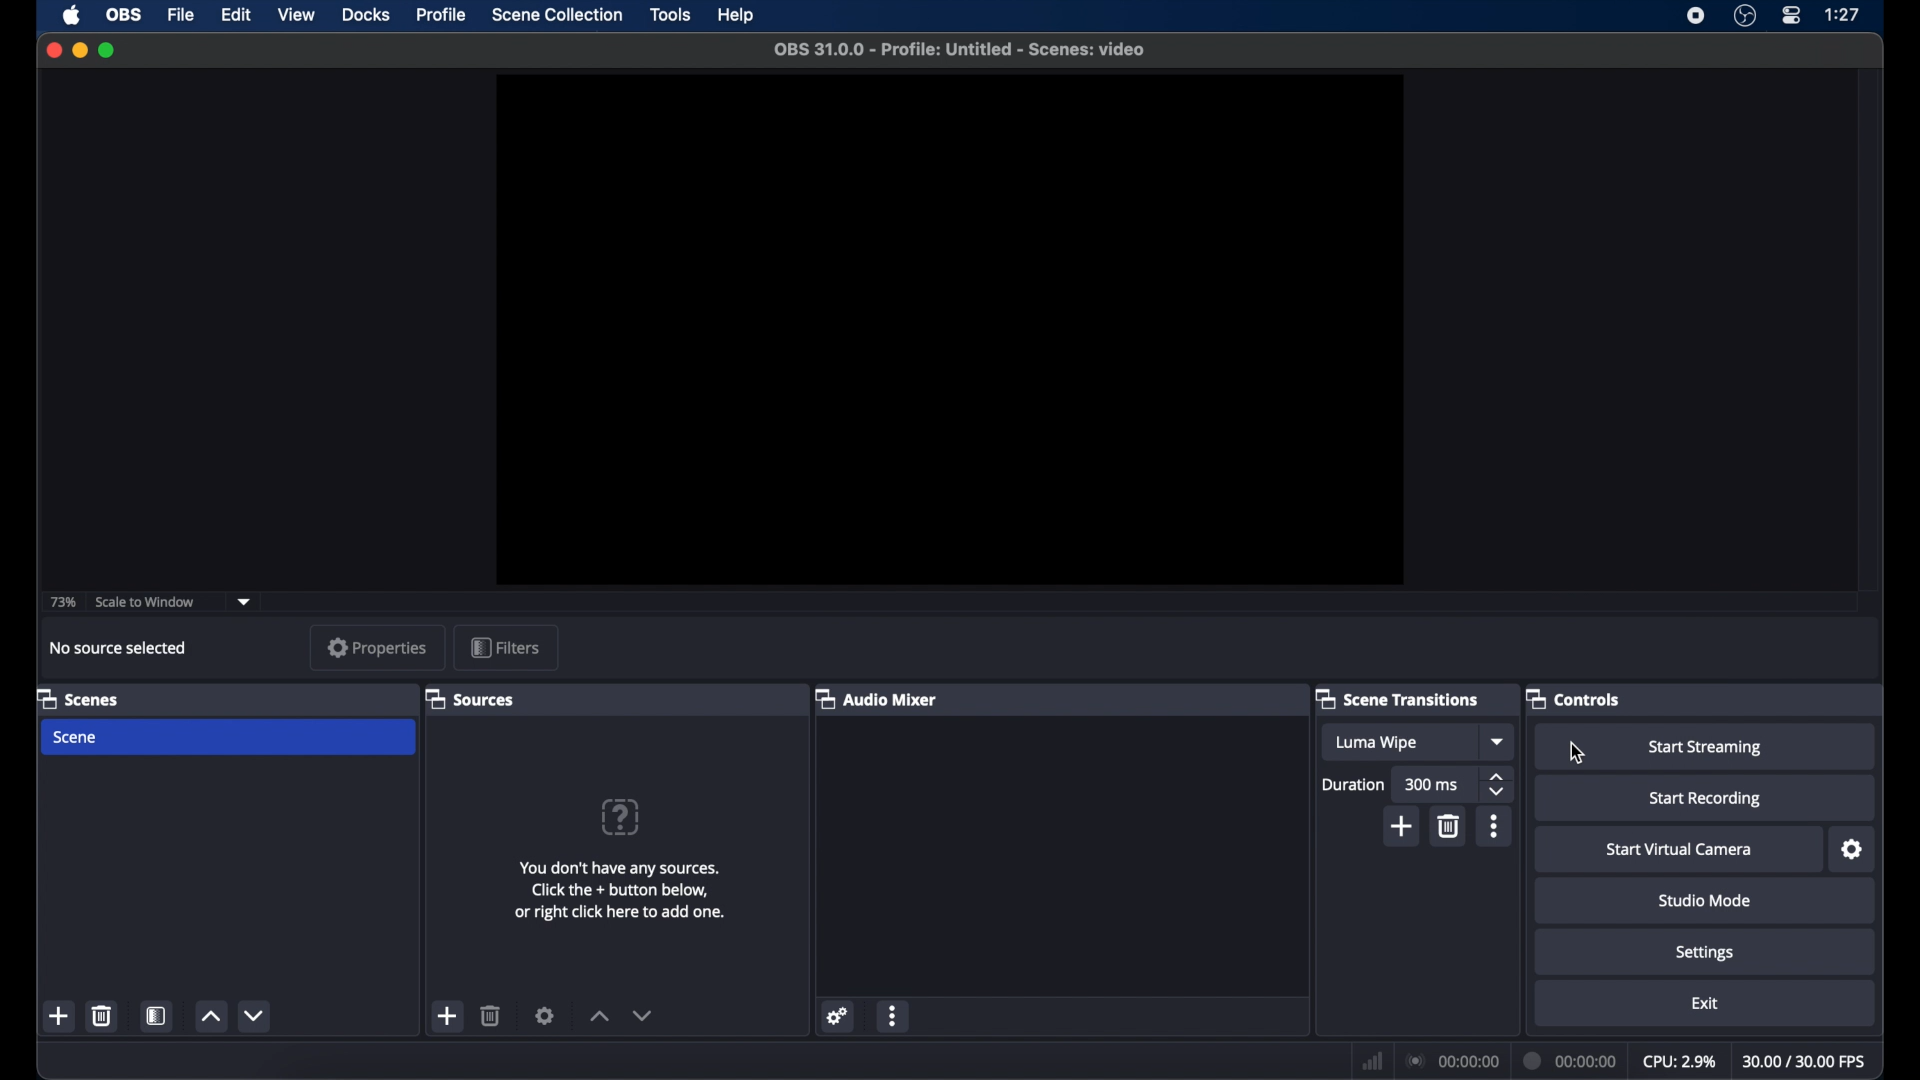 The image size is (1920, 1080). Describe the element at coordinates (962, 50) in the screenshot. I see `file name` at that location.